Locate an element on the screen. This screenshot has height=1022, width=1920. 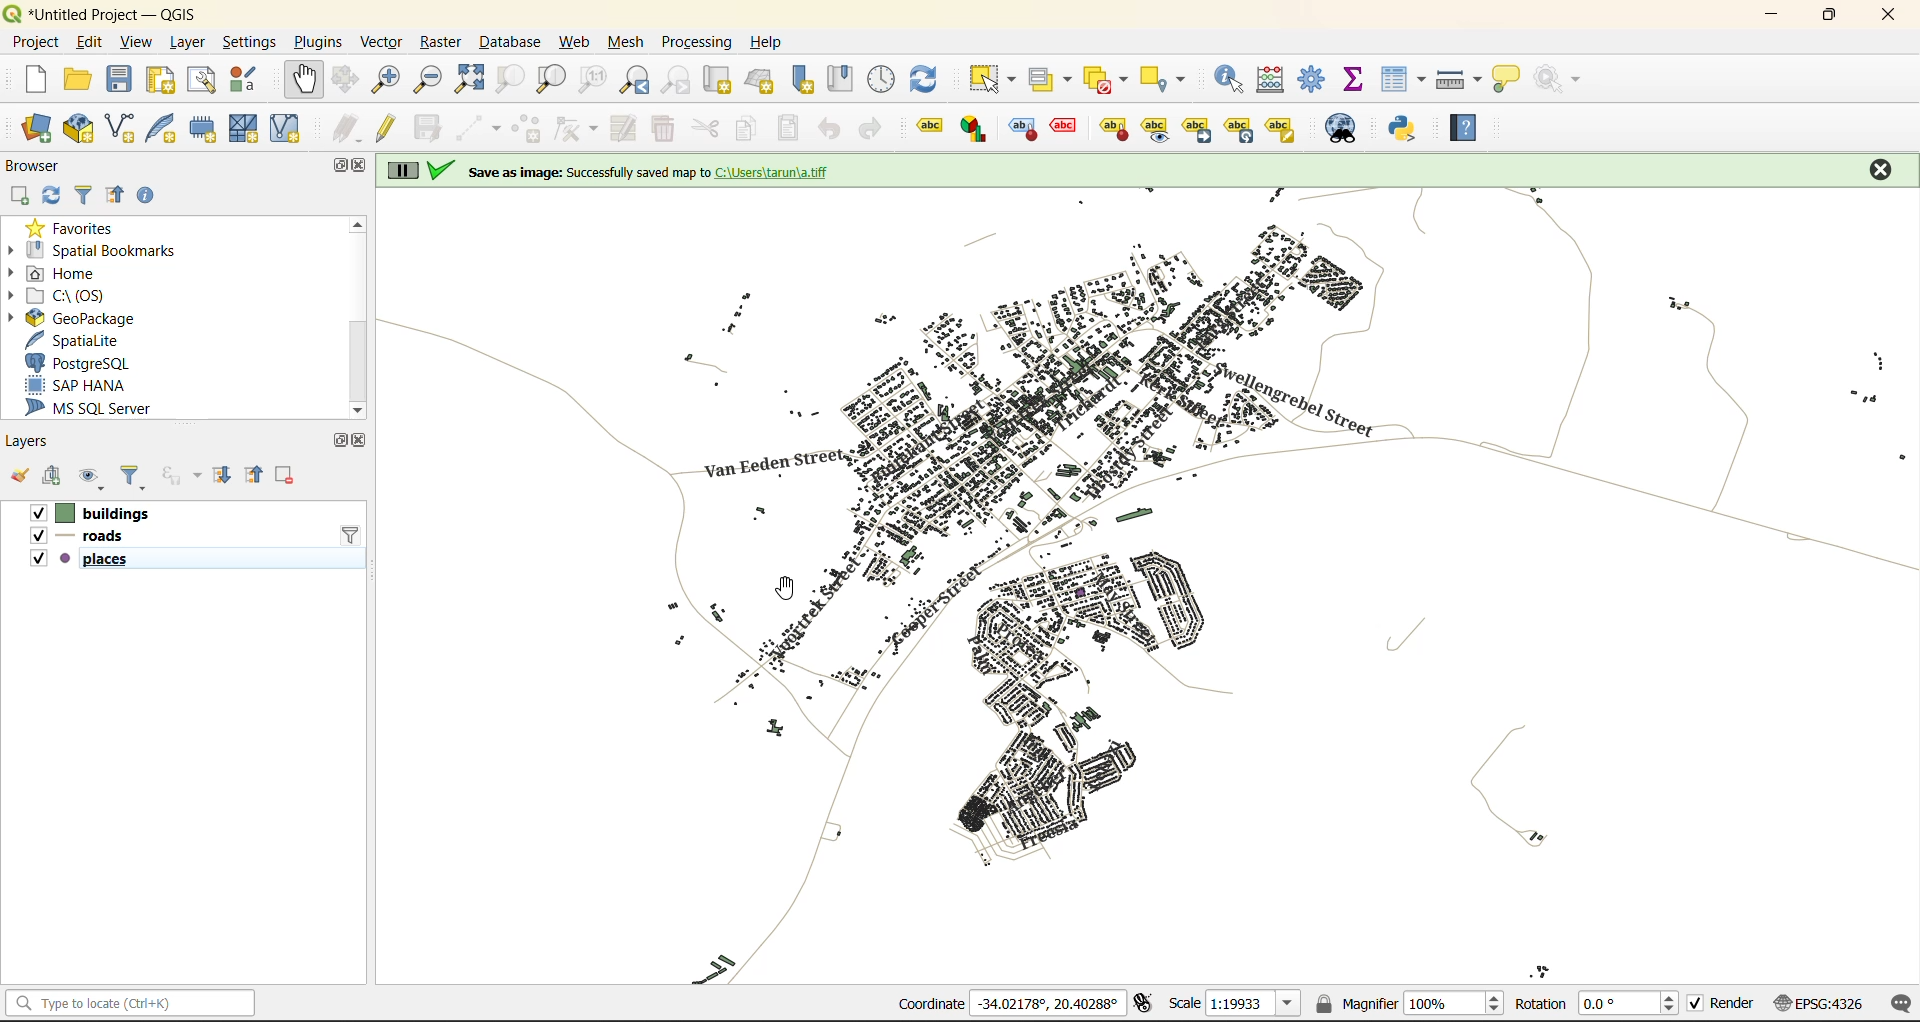
select is located at coordinates (995, 79).